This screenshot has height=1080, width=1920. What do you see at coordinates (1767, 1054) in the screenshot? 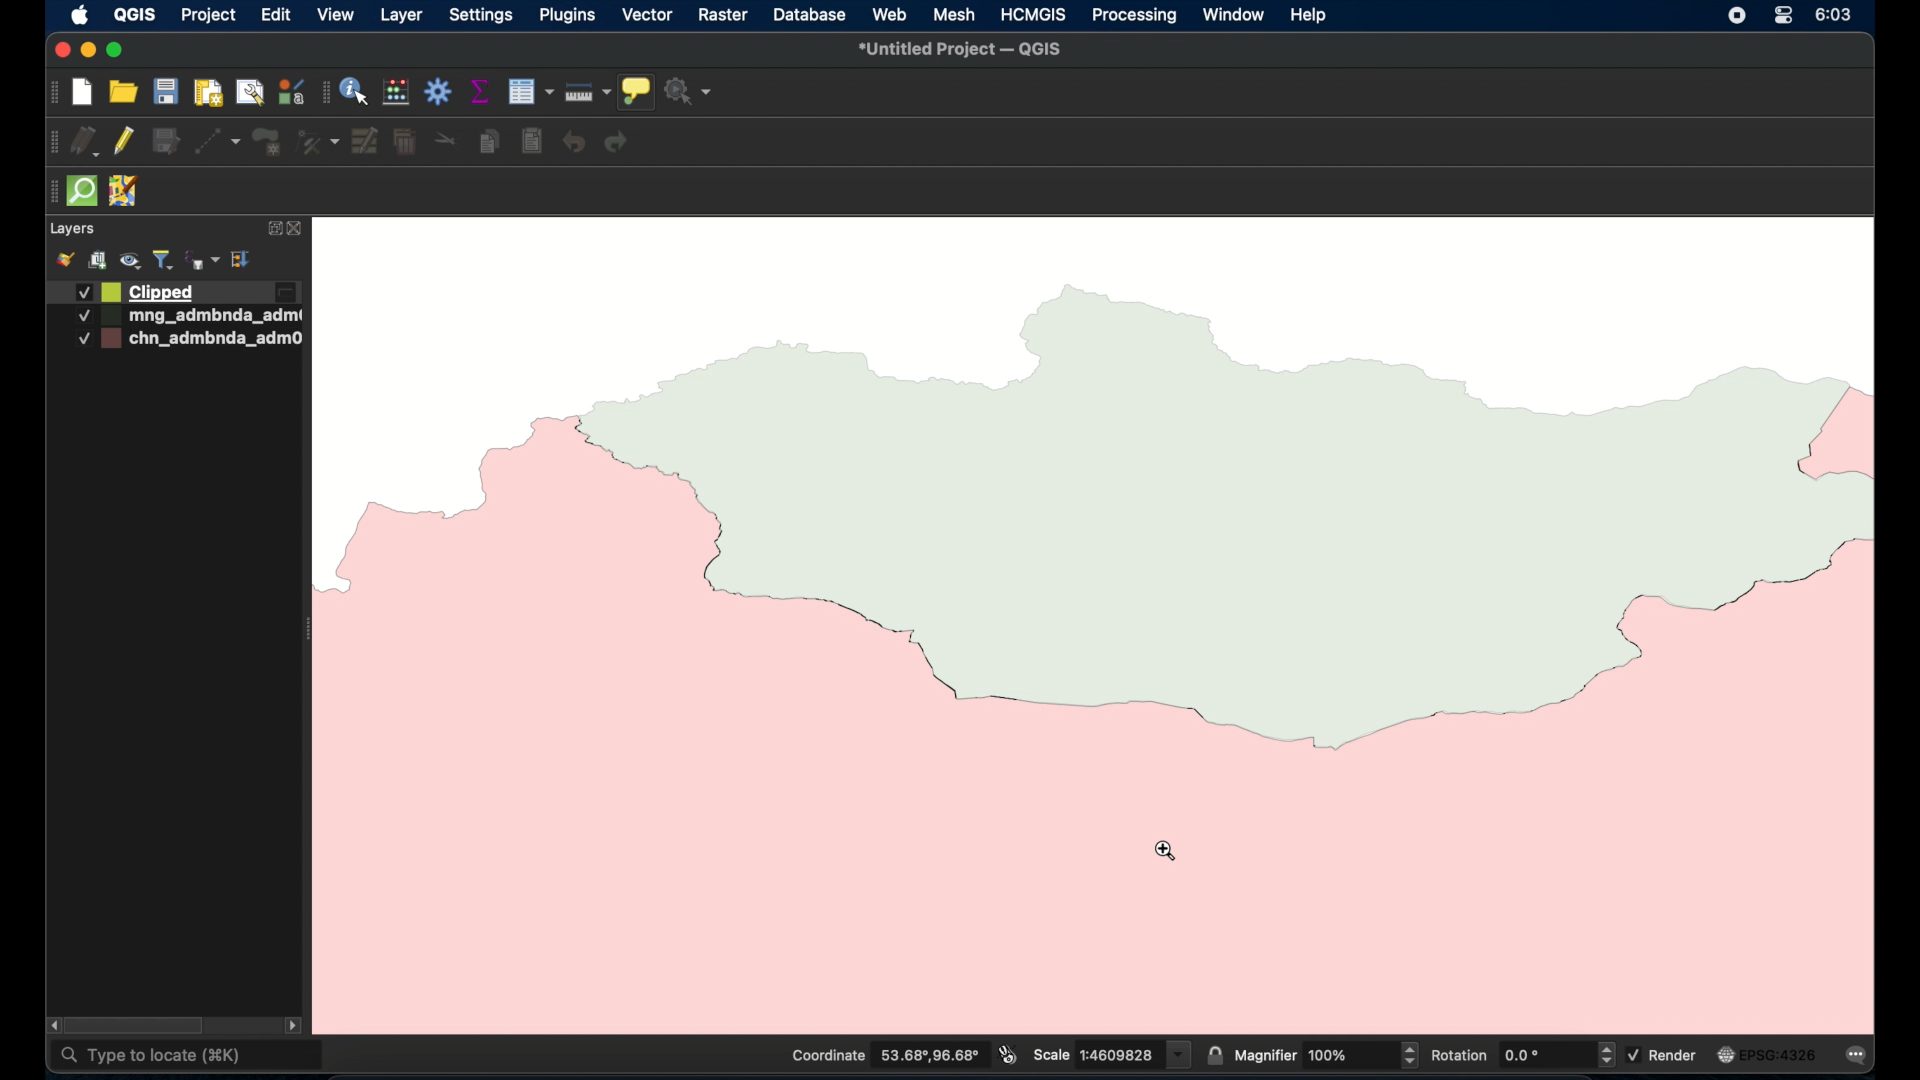
I see `current crs` at bounding box center [1767, 1054].